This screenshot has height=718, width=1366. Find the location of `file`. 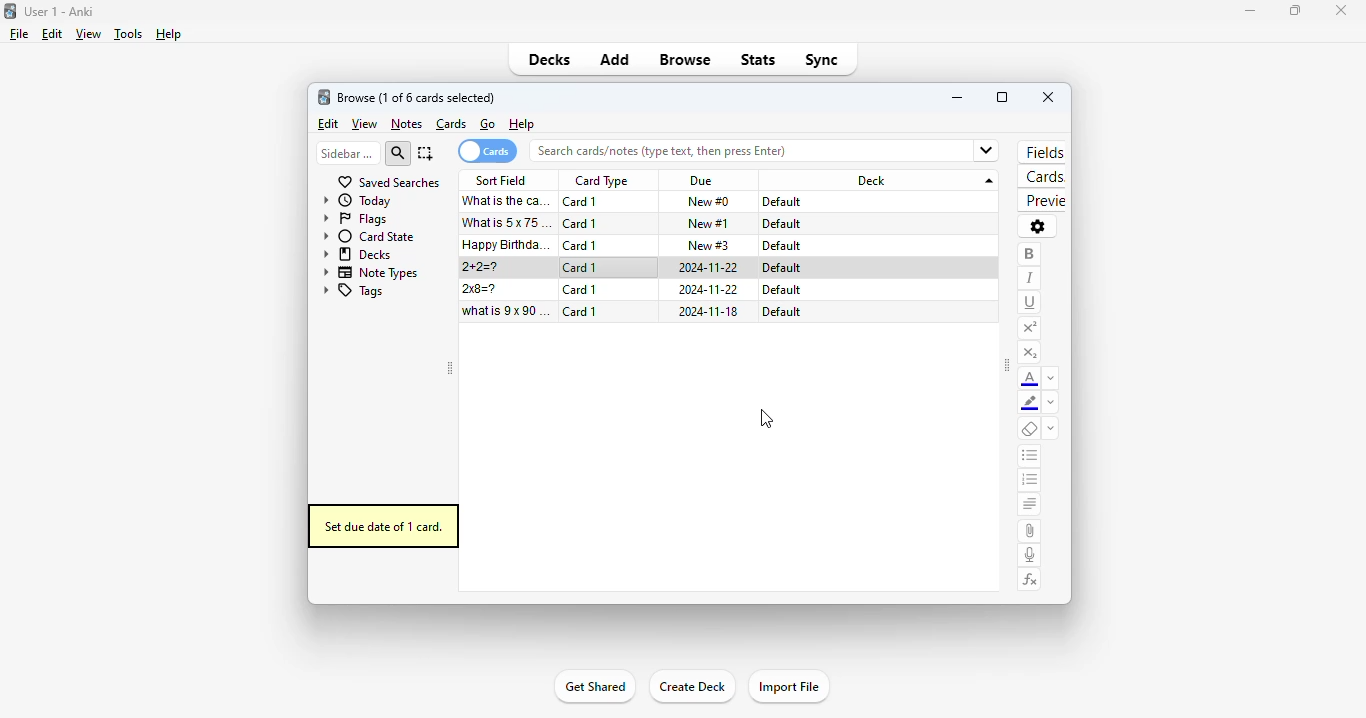

file is located at coordinates (19, 34).